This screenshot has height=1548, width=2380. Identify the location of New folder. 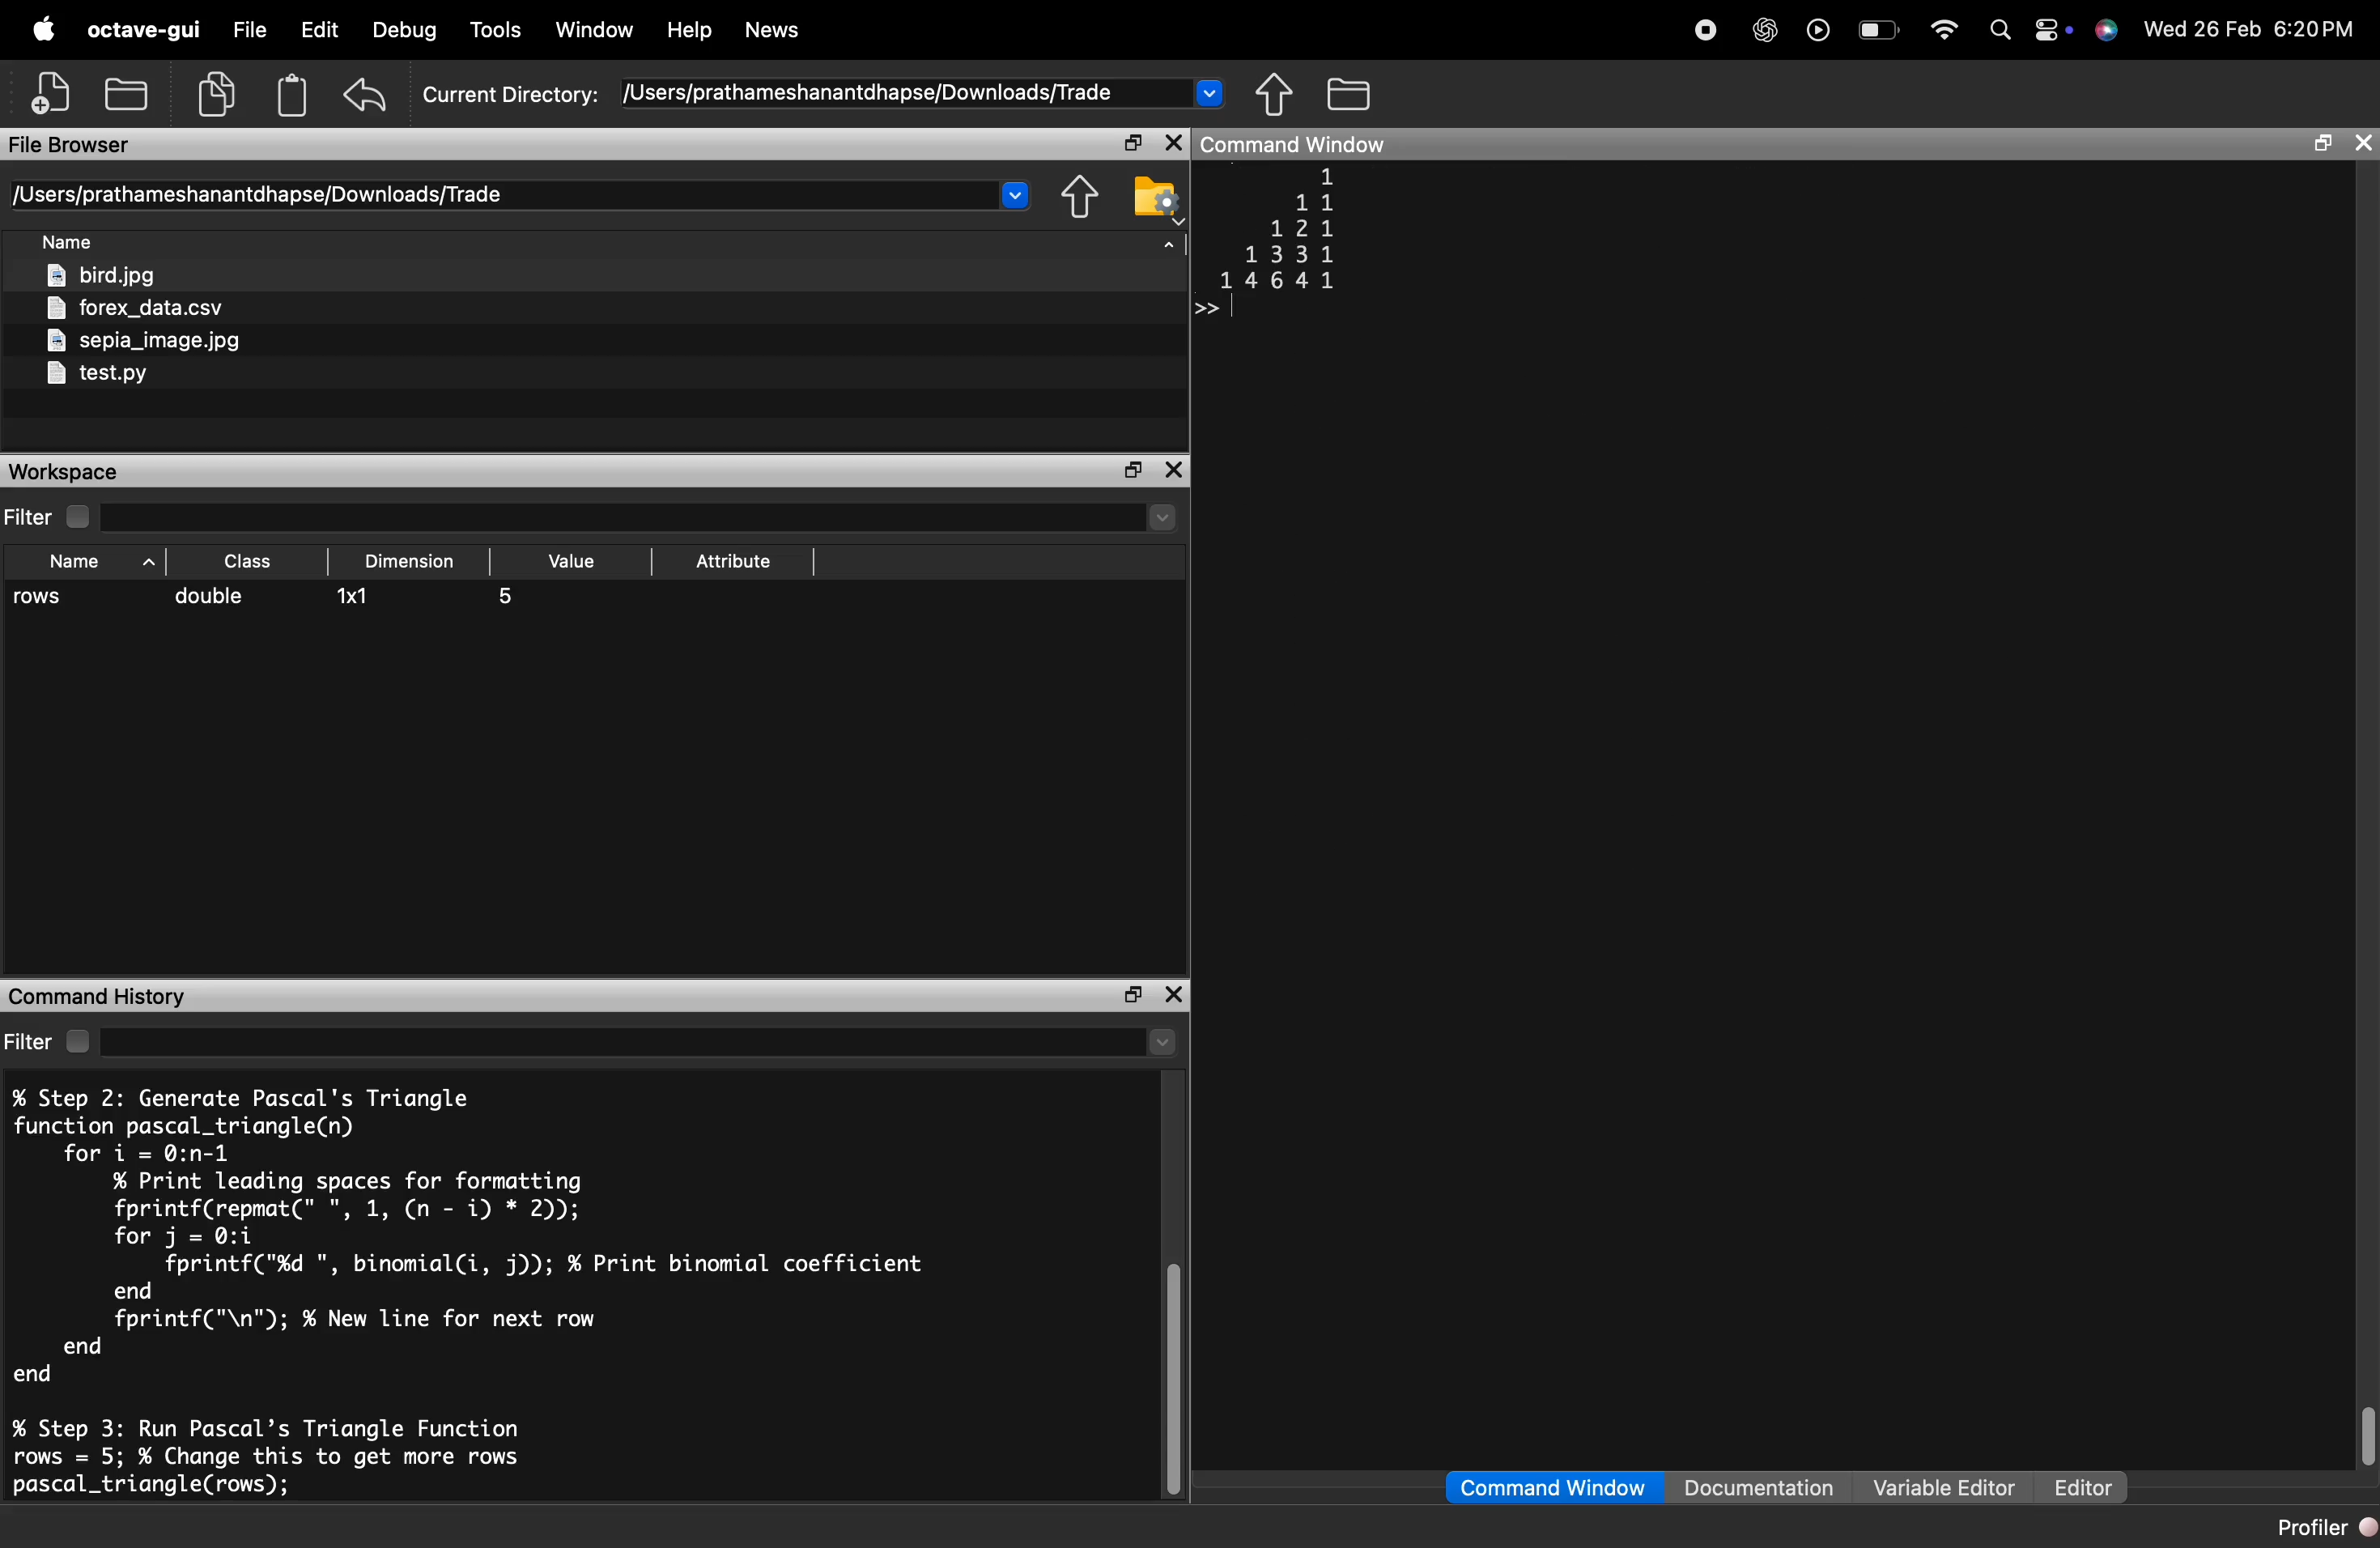
(125, 92).